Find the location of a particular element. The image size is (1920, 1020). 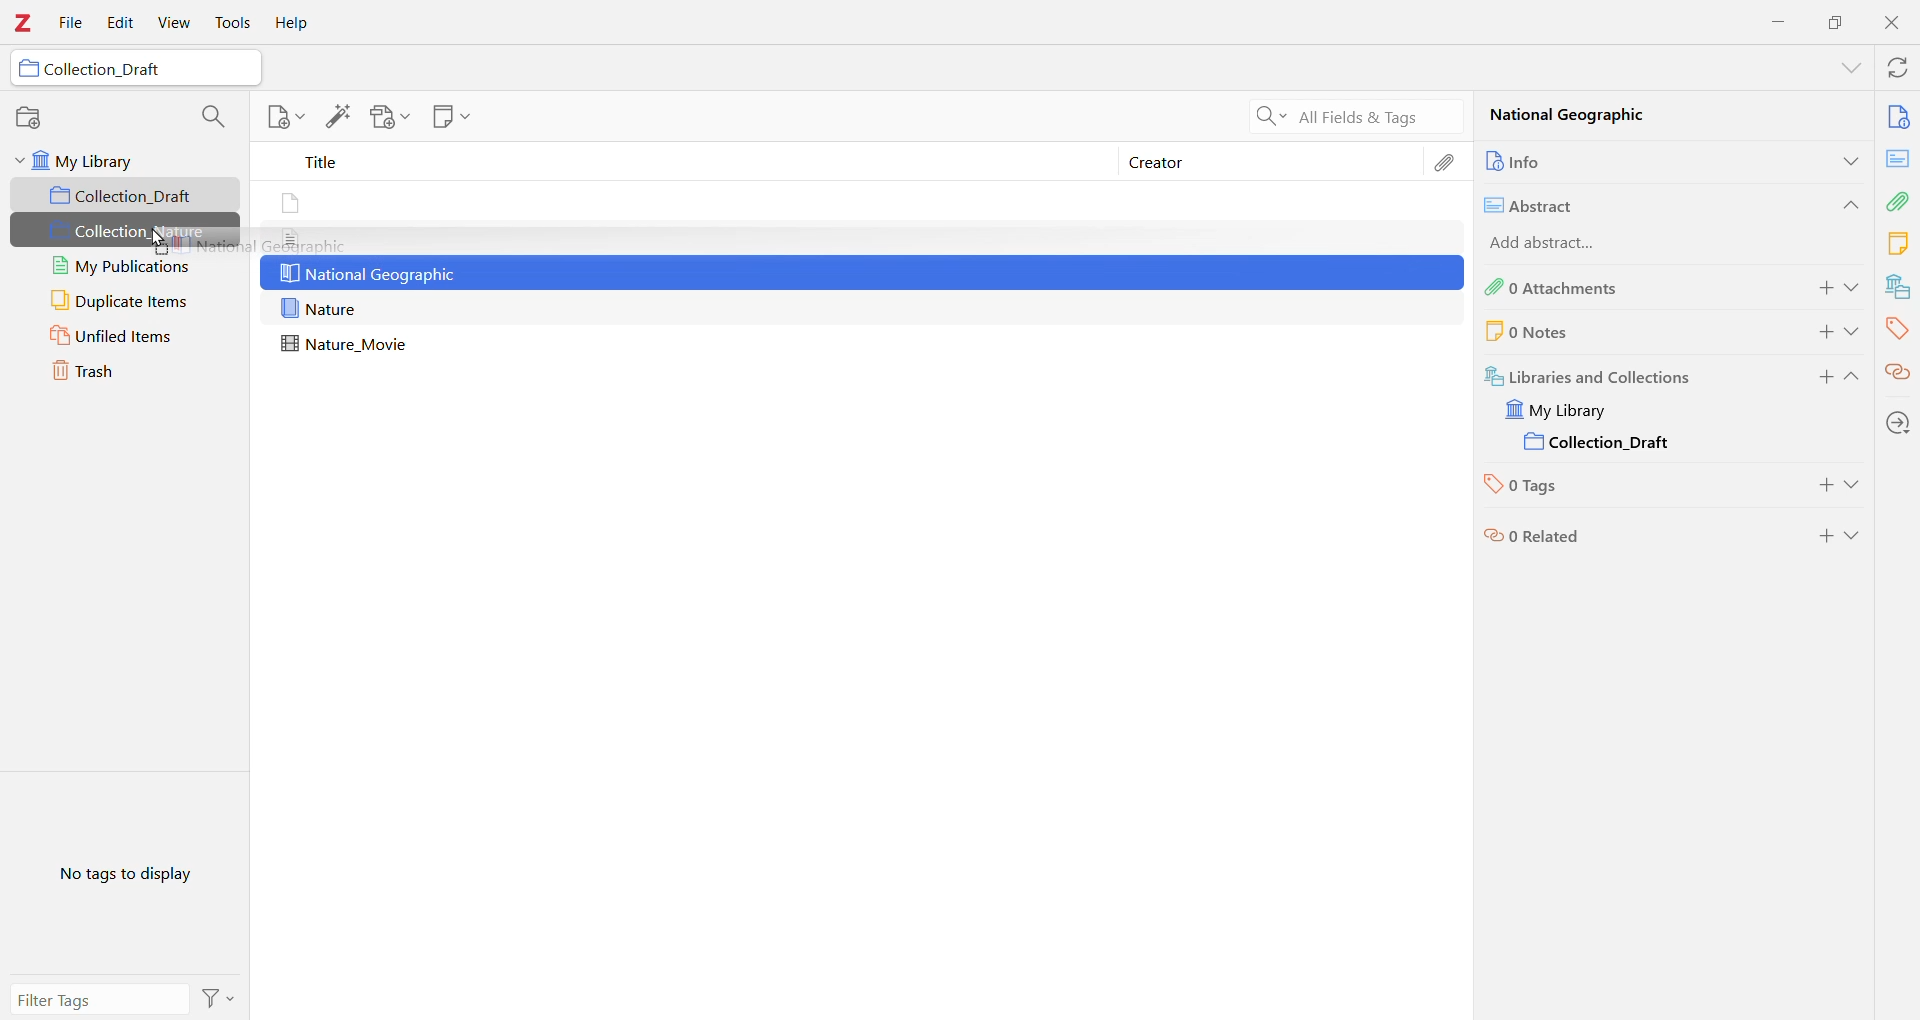

Selected Item Title is located at coordinates (1584, 118).